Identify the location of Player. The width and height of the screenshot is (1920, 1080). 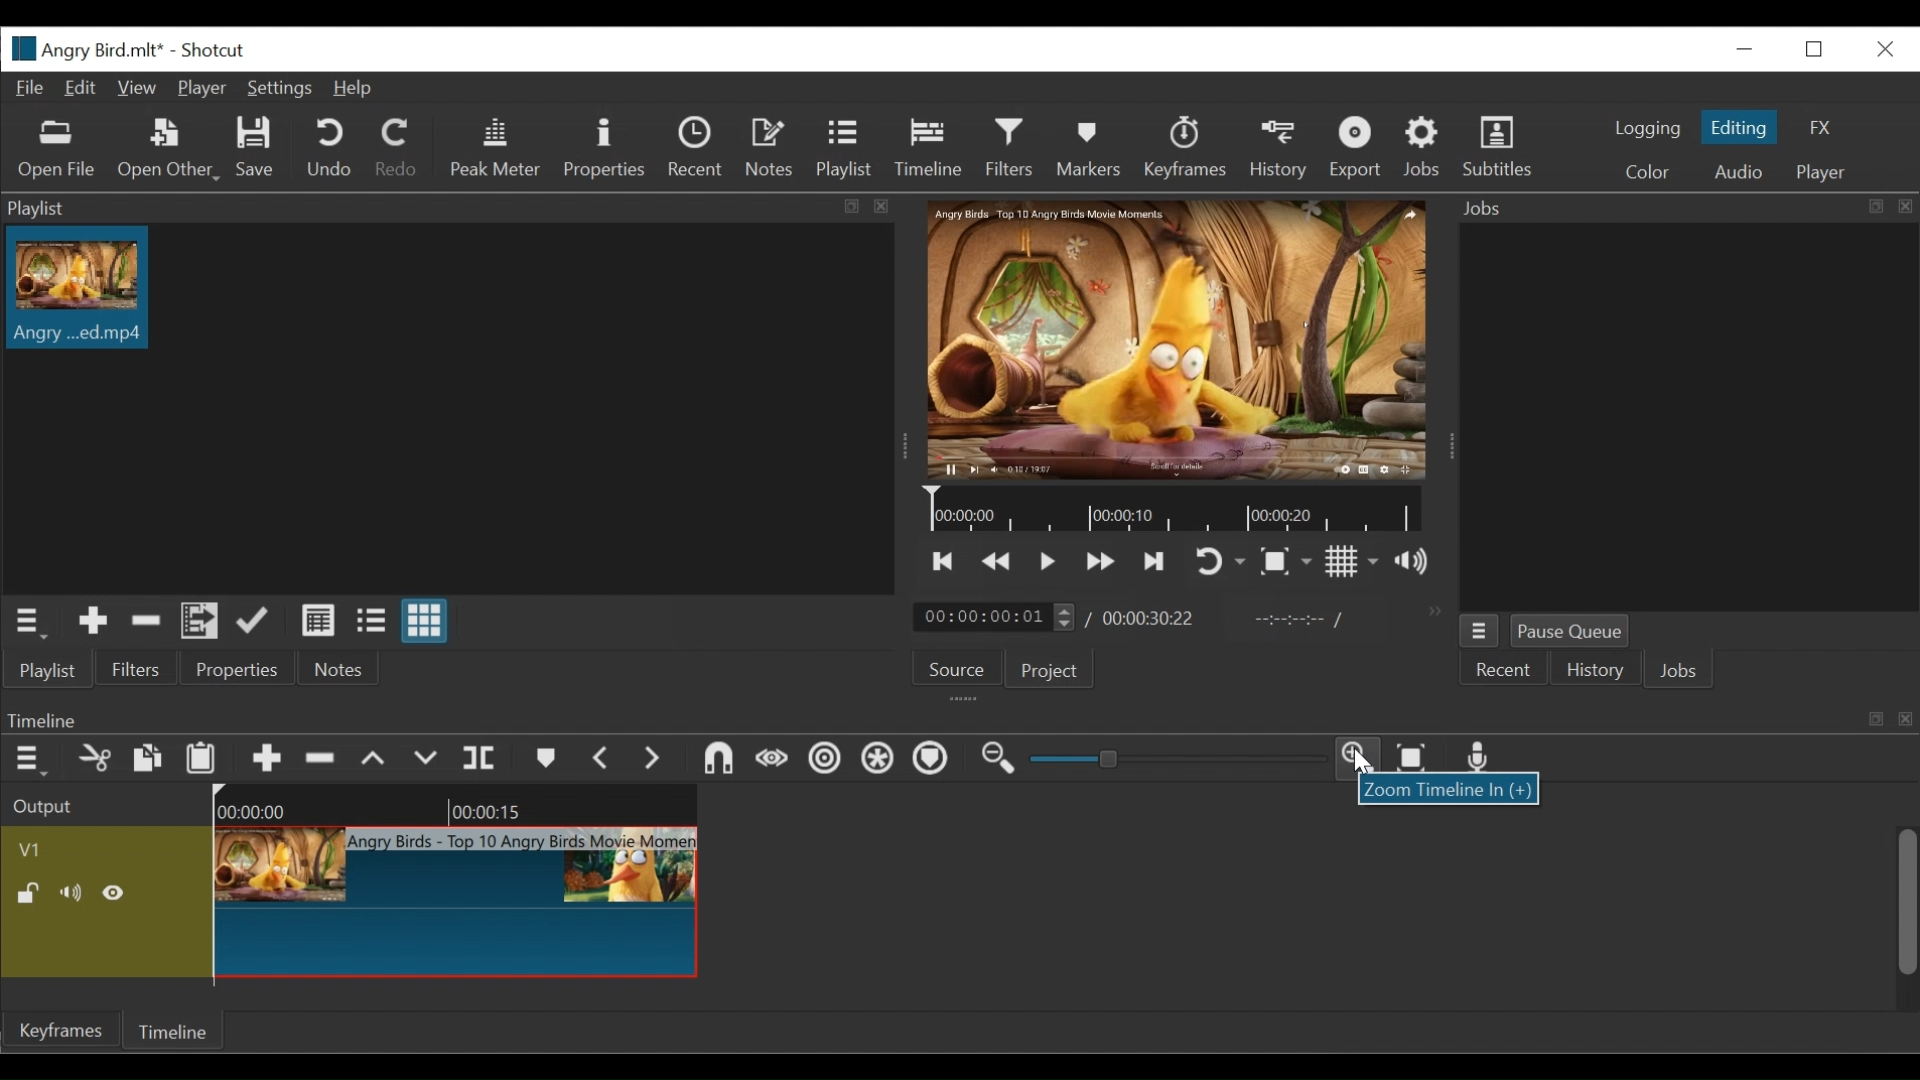
(1822, 171).